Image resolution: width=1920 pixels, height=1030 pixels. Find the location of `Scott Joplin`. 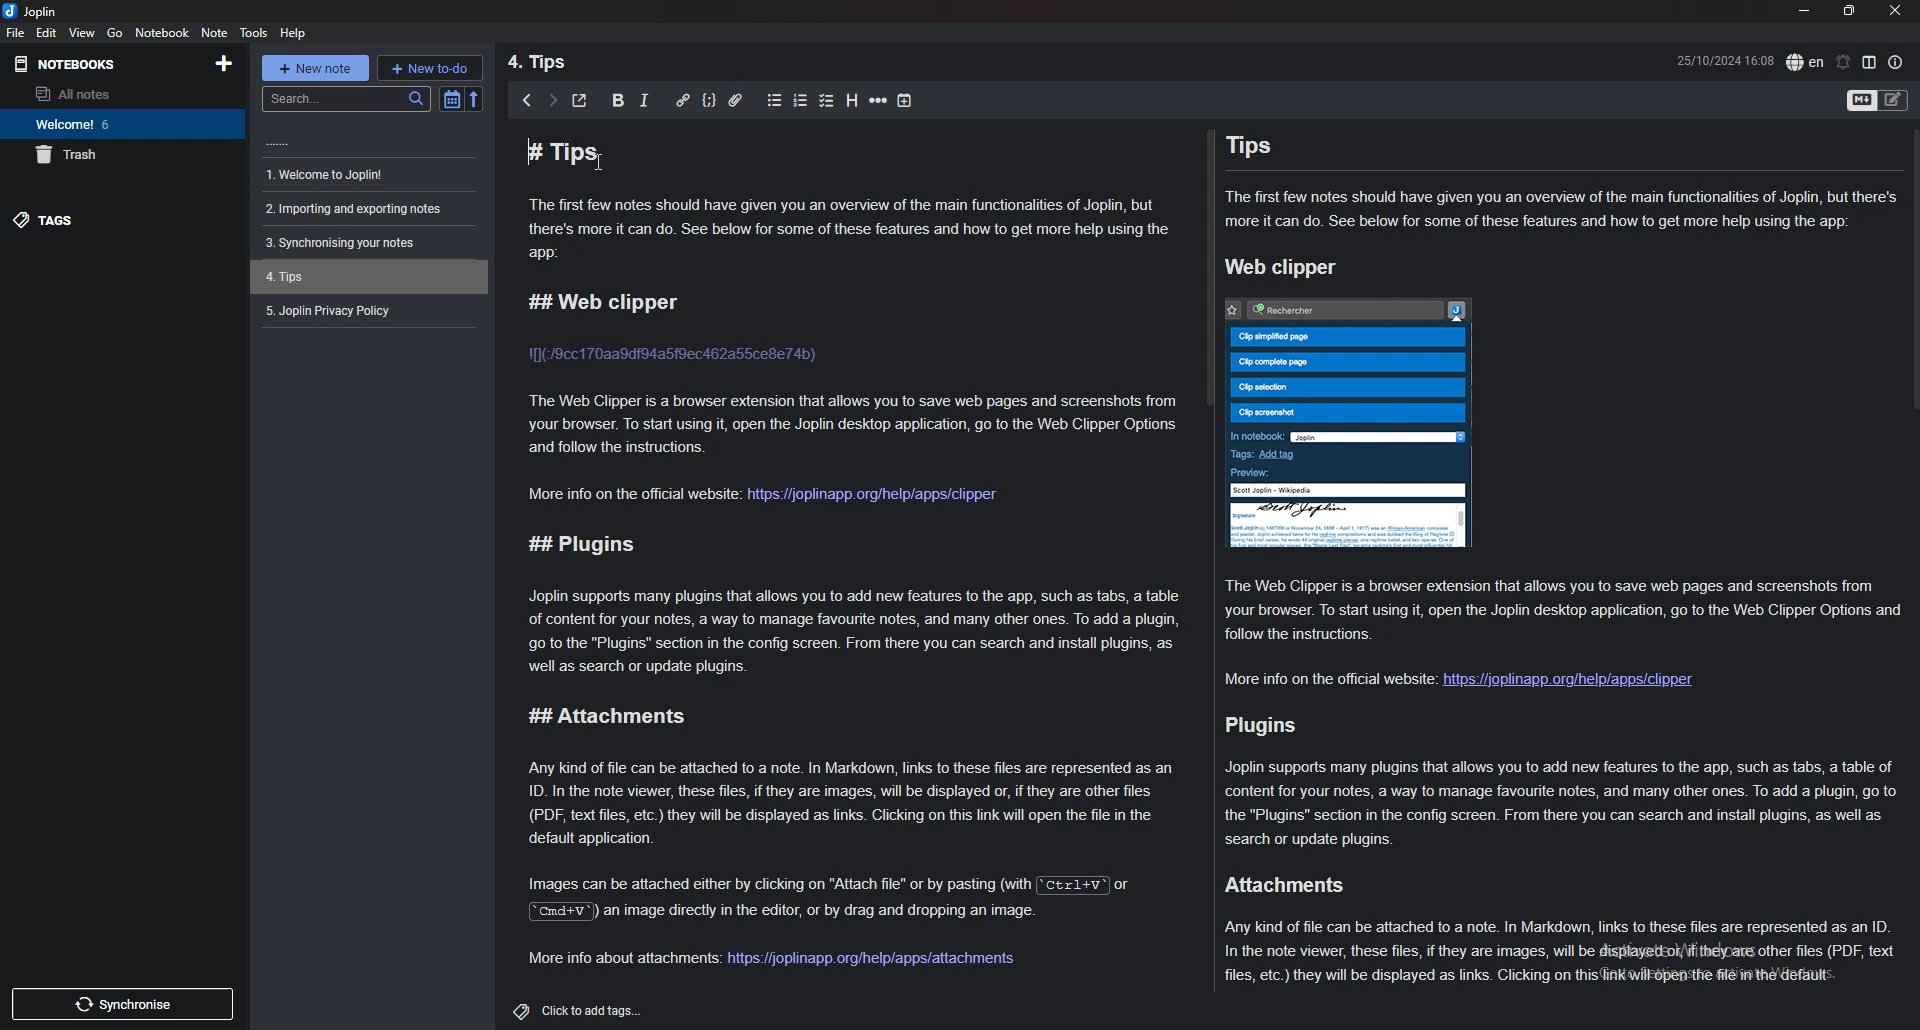

Scott Joplin is located at coordinates (1351, 489).